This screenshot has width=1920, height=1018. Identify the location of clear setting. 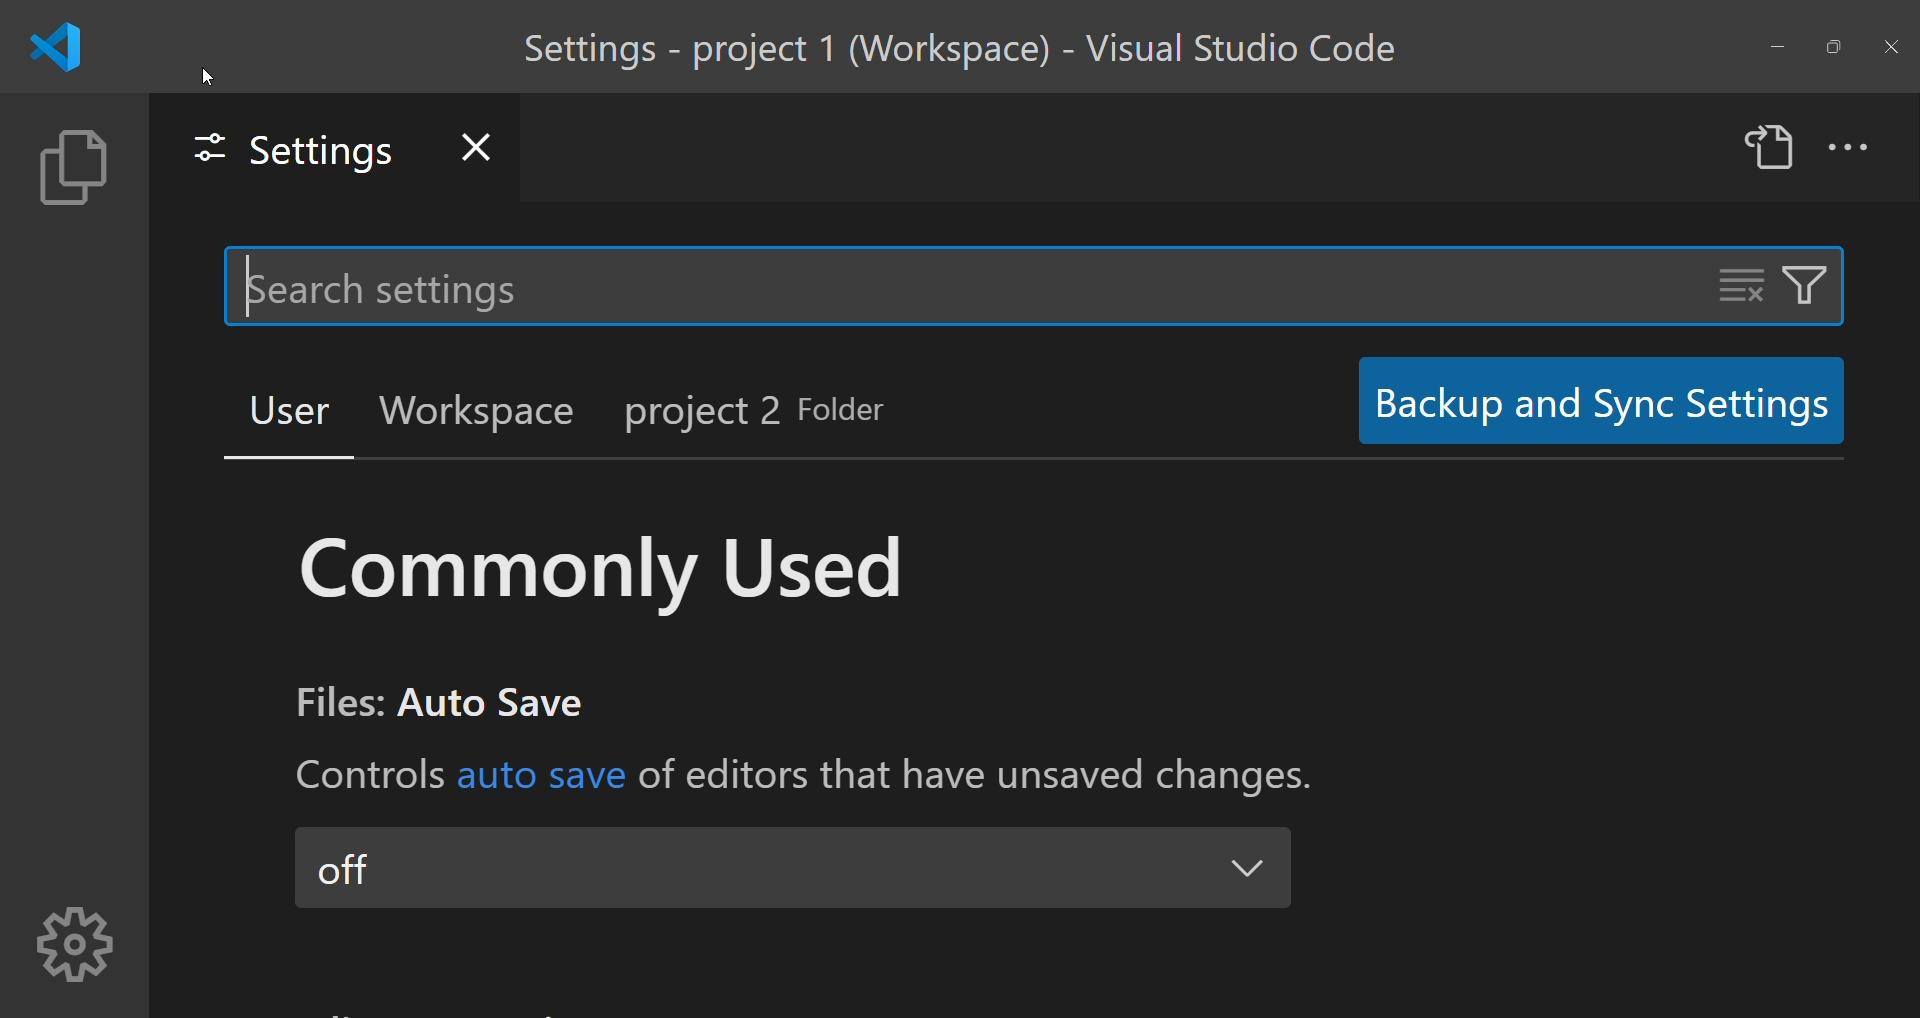
(1730, 283).